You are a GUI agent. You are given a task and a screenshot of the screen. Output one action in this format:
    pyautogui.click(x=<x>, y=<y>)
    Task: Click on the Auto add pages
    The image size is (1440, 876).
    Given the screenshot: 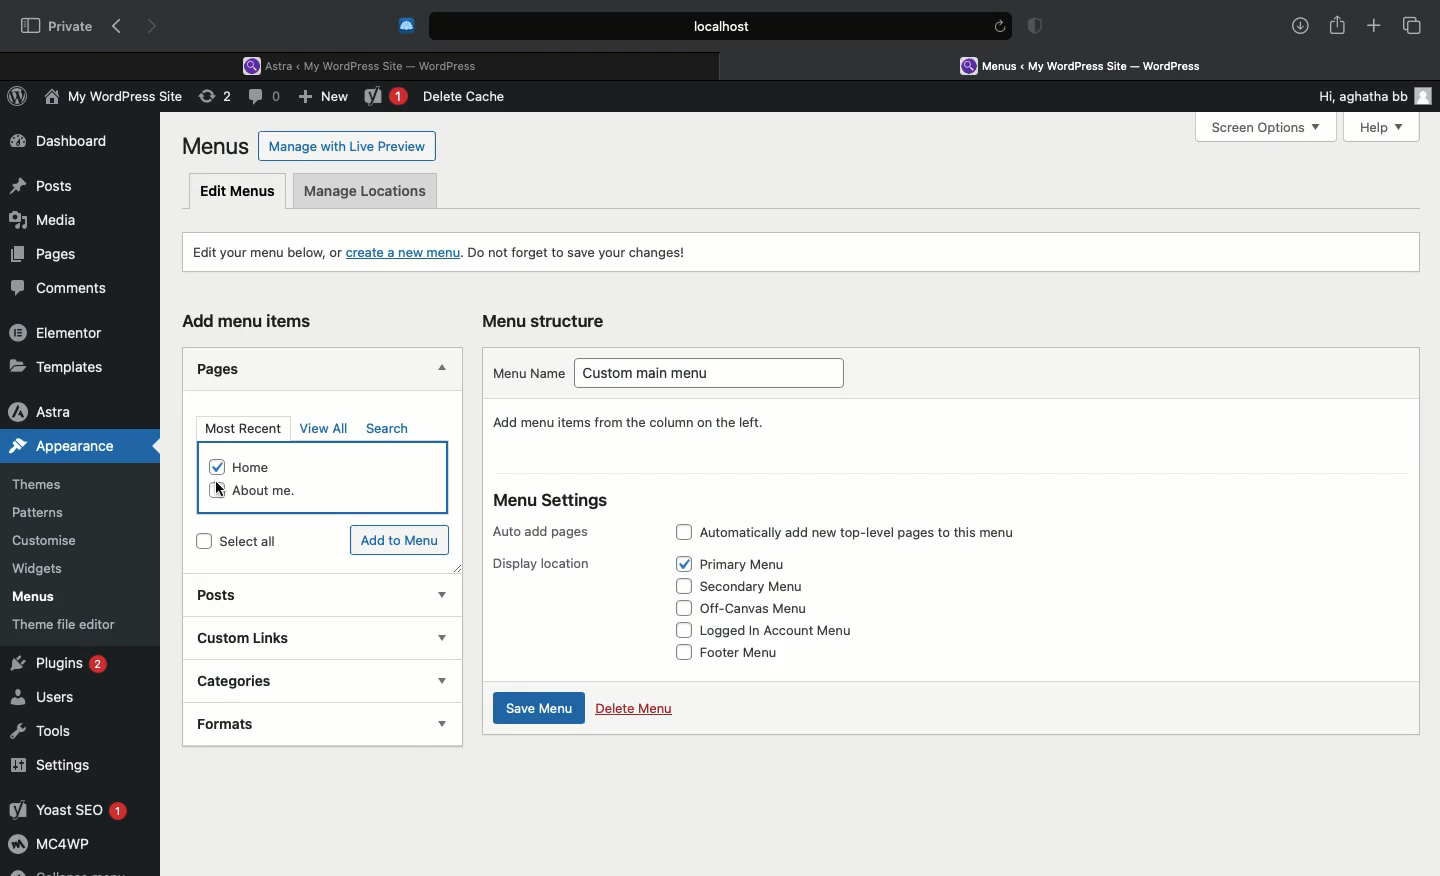 What is the action you would take?
    pyautogui.click(x=545, y=527)
    